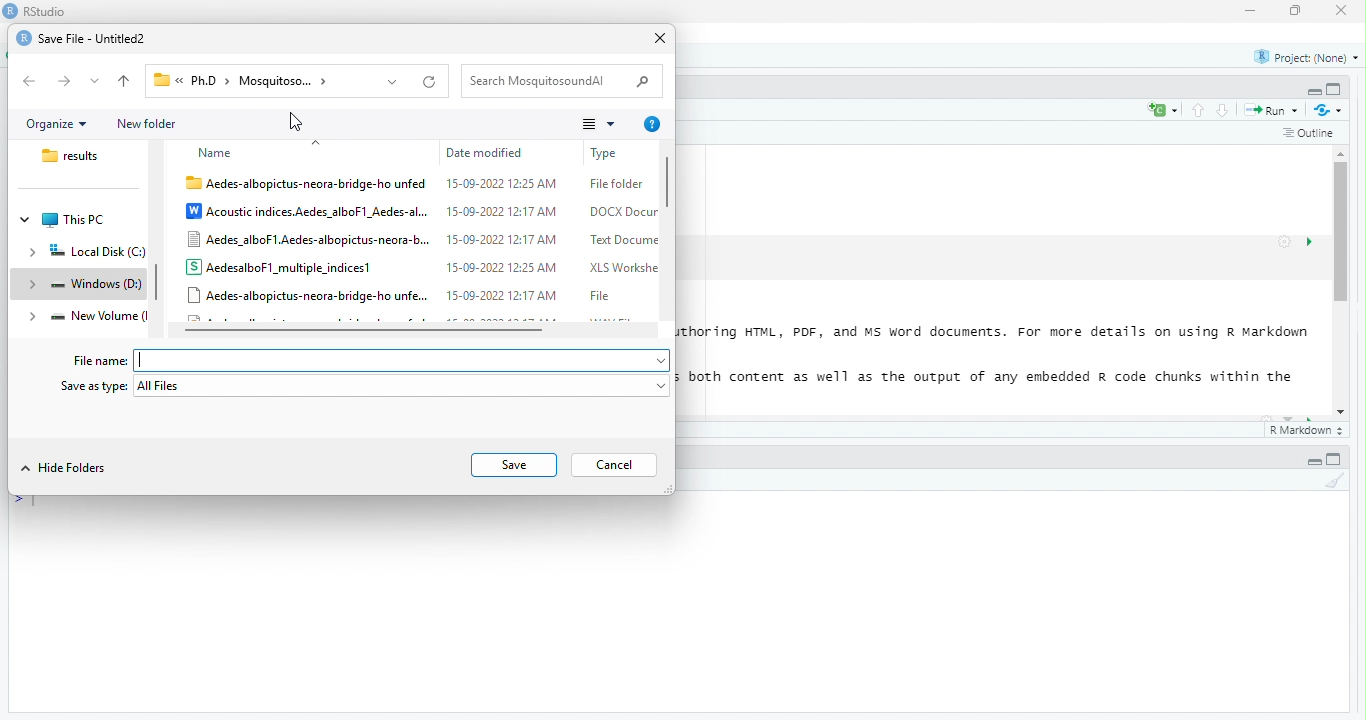 The height and width of the screenshot is (720, 1366). Describe the element at coordinates (217, 154) in the screenshot. I see `Name` at that location.